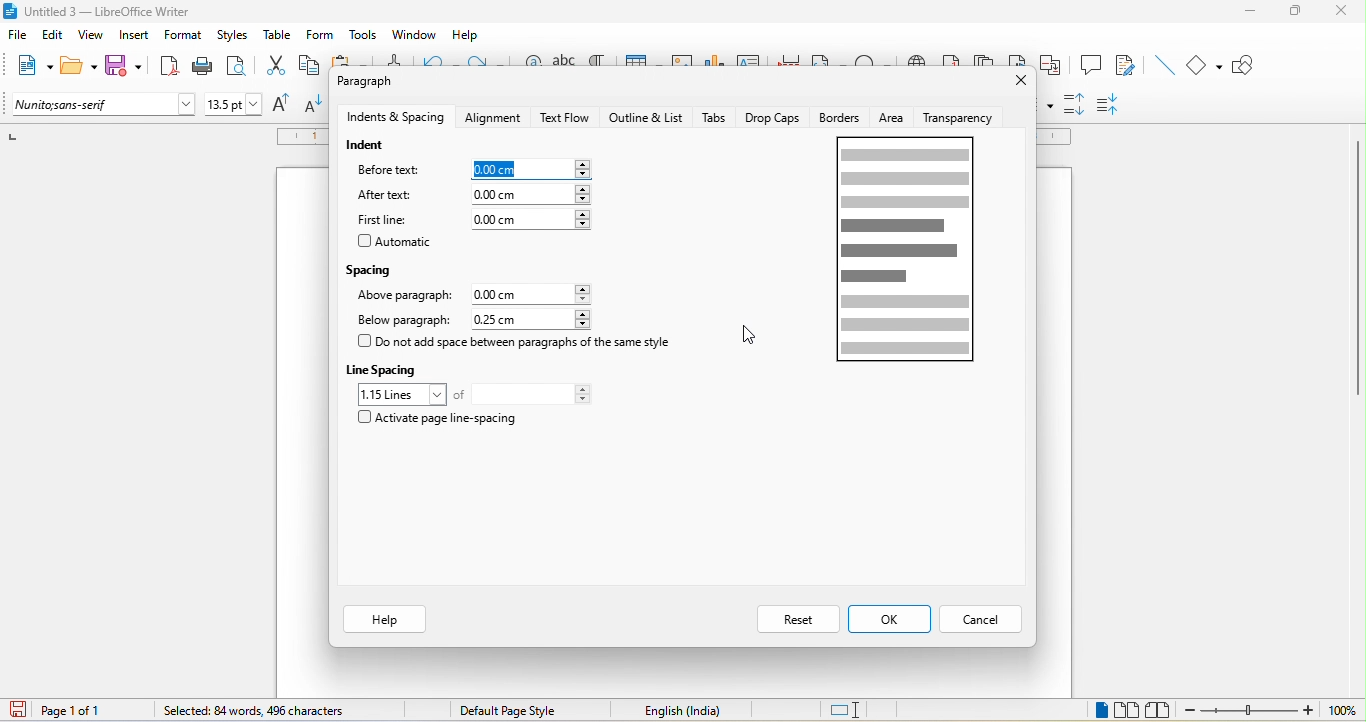 The image size is (1366, 722). Describe the element at coordinates (644, 116) in the screenshot. I see `outline and list` at that location.